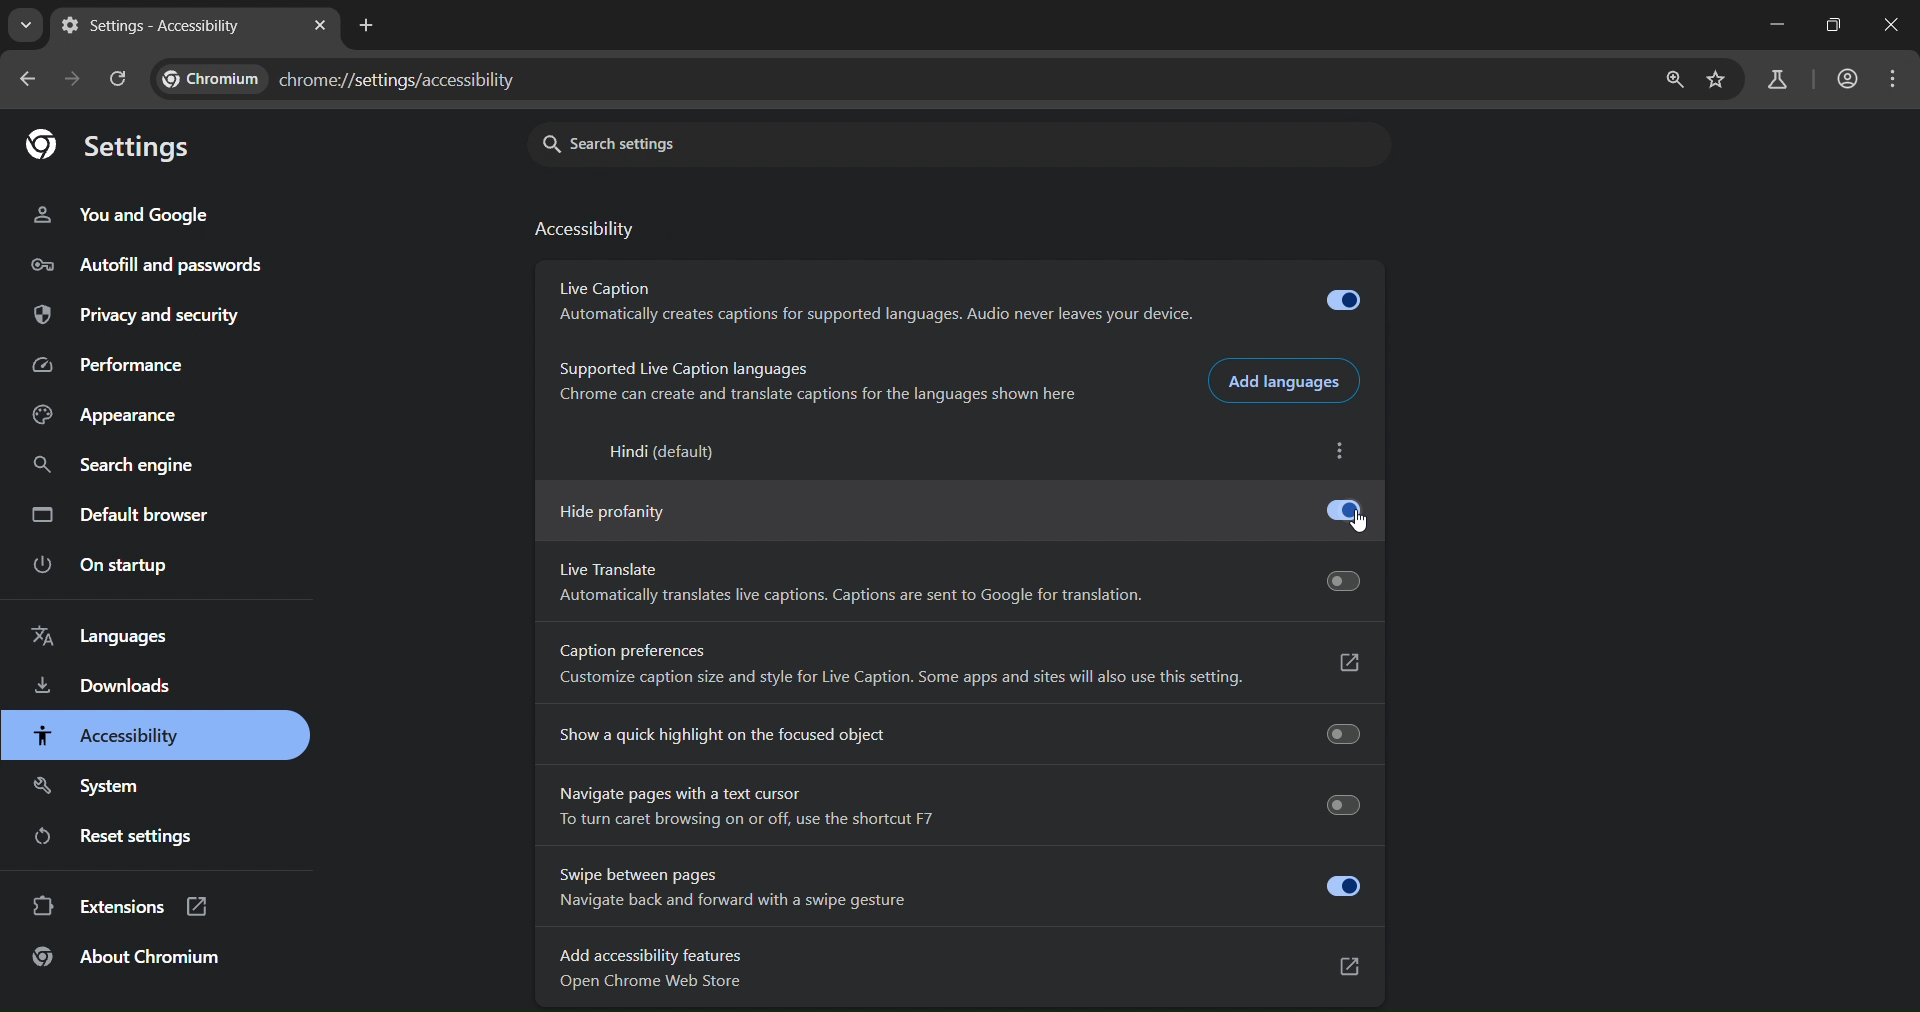  Describe the element at coordinates (963, 667) in the screenshot. I see `Caption preferences
Customize caption size and style for Live Caption. Some apps and sites will also use this setting.` at that location.